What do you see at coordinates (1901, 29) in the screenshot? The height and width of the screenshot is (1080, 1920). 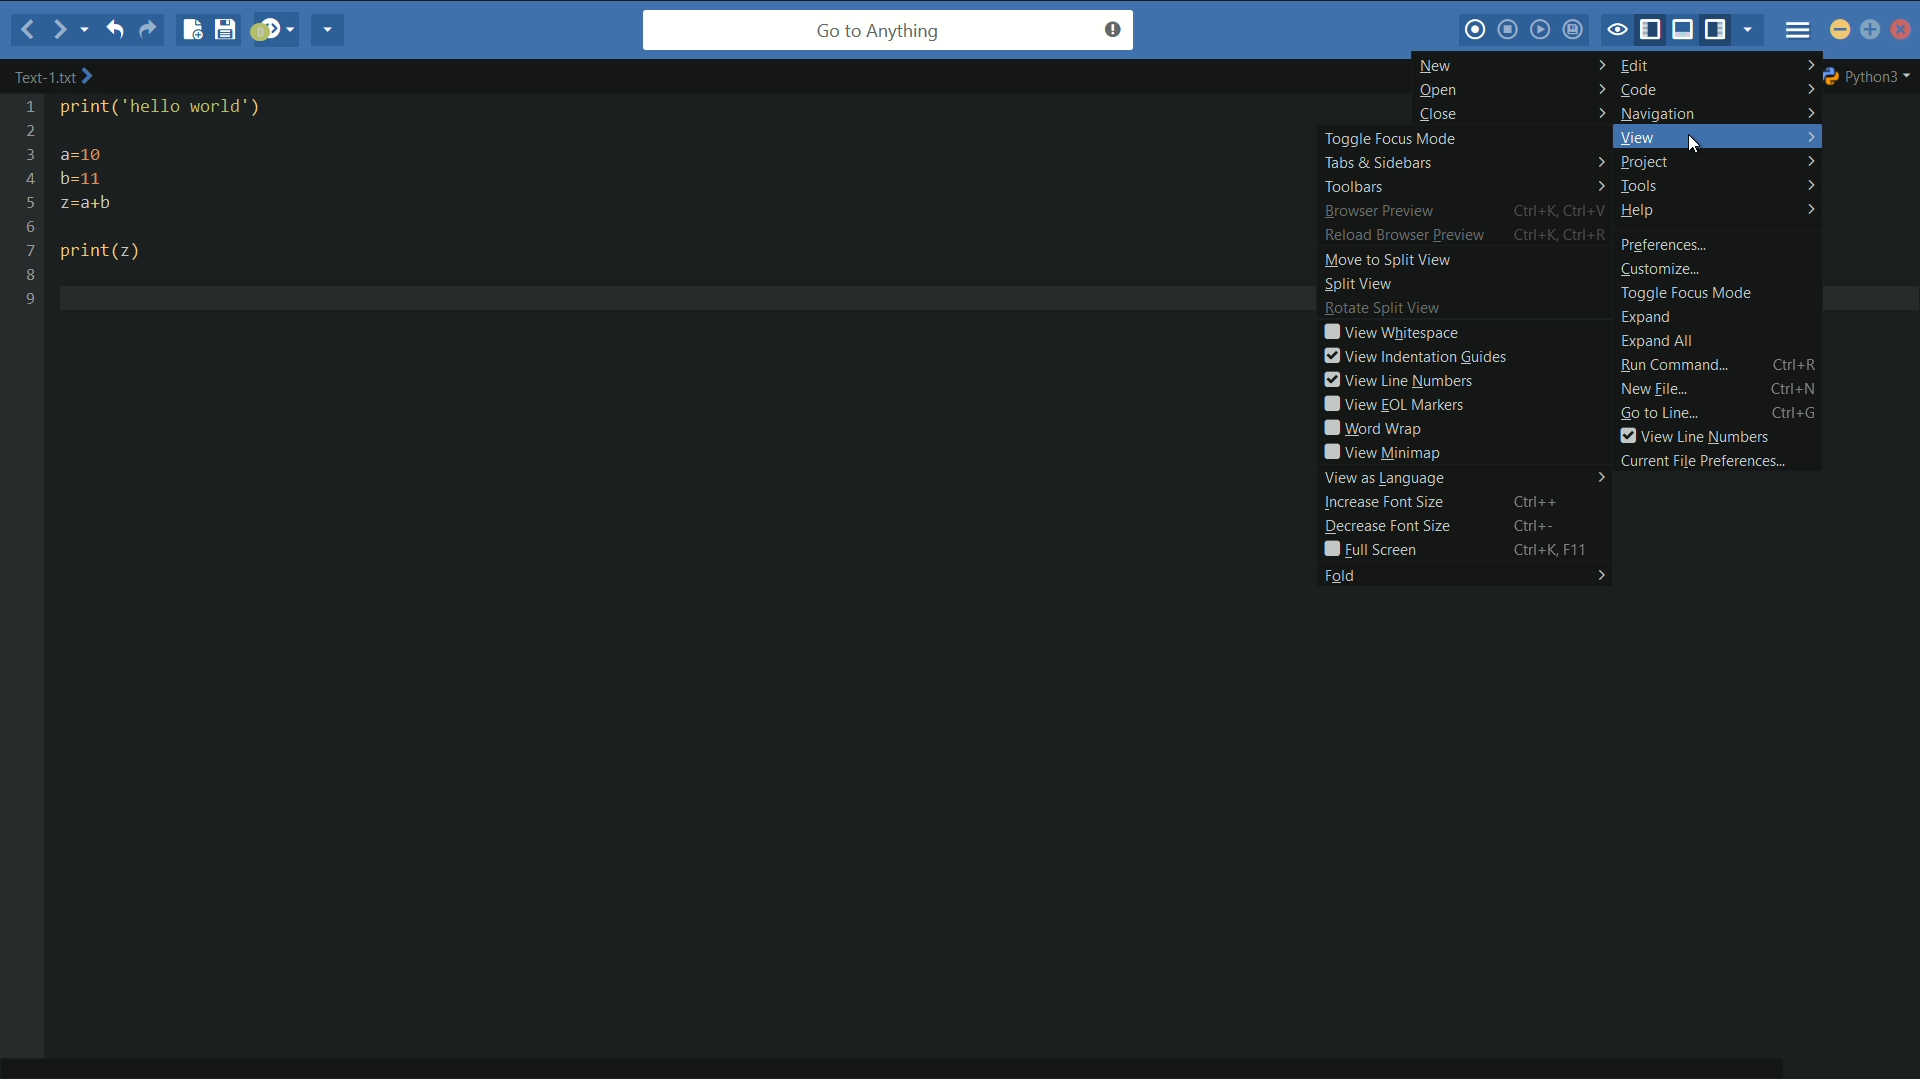 I see `close app` at bounding box center [1901, 29].